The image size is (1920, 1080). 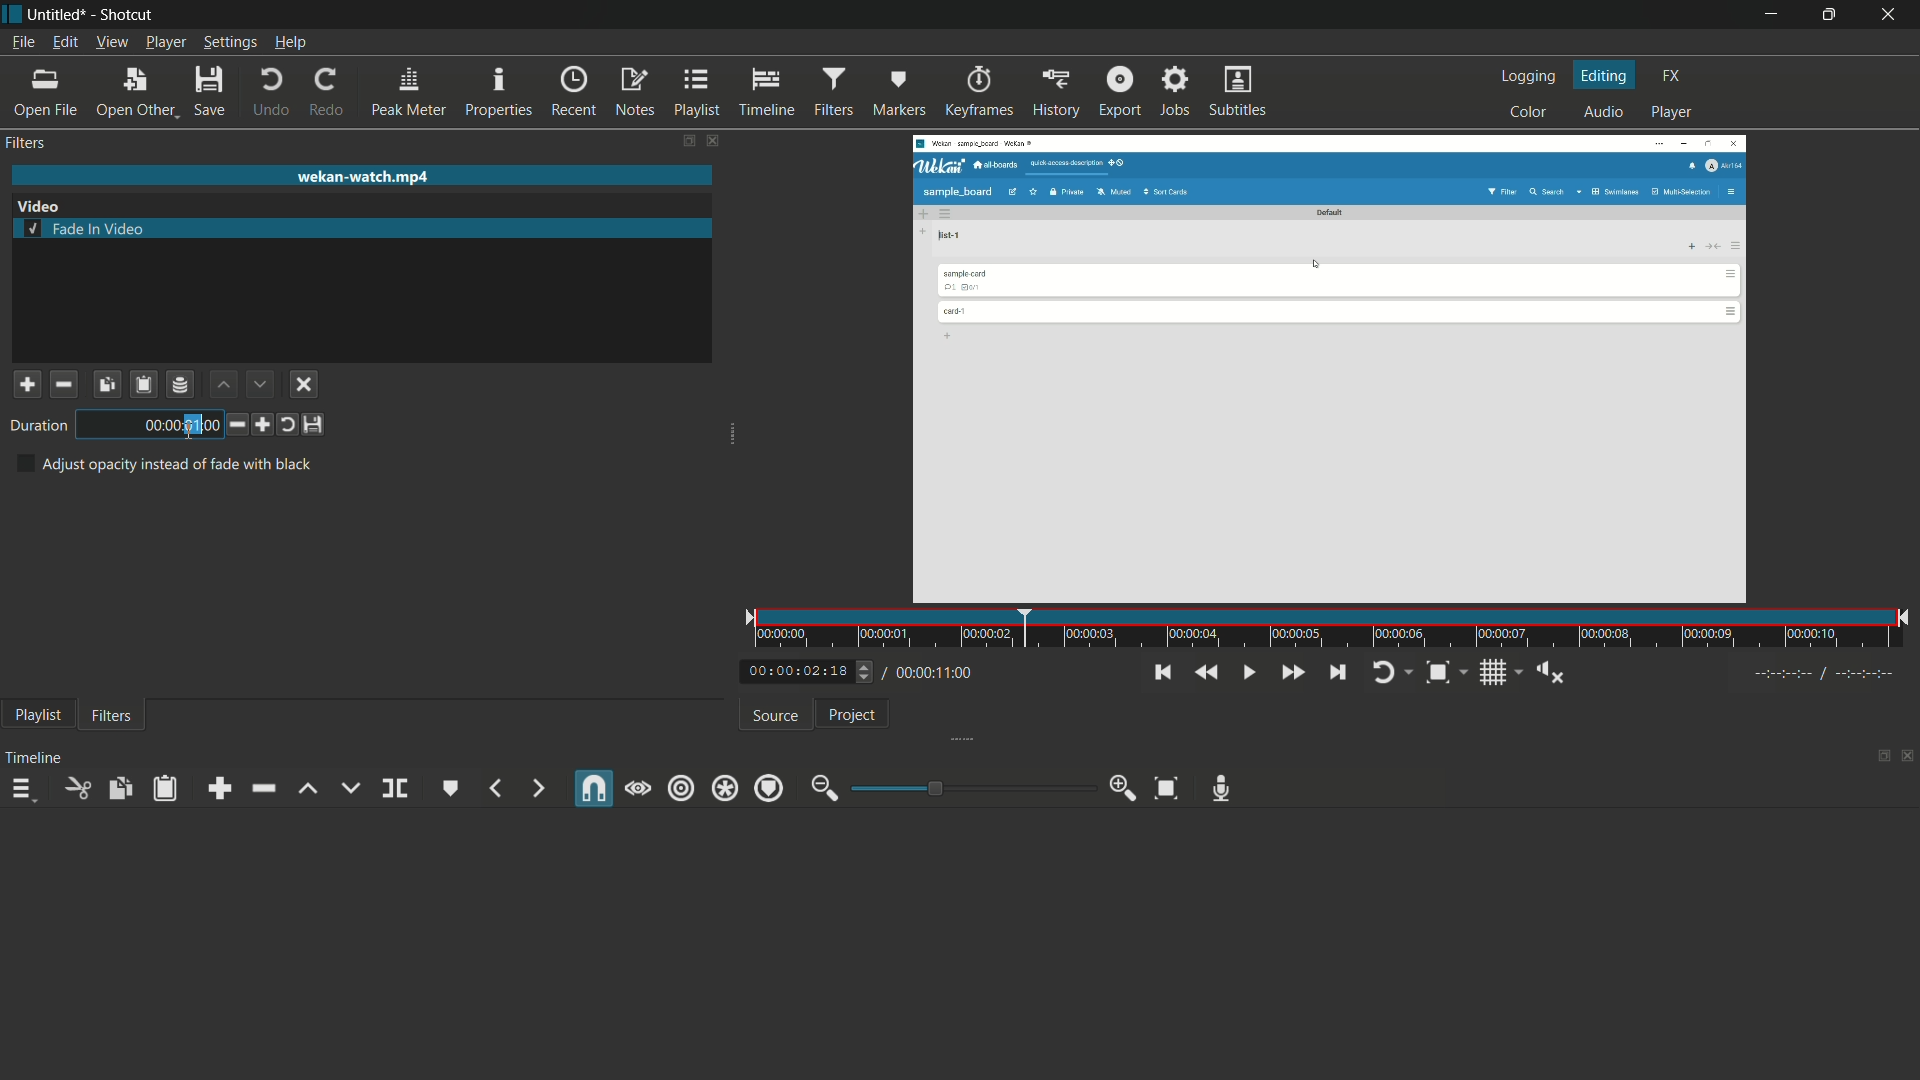 What do you see at coordinates (409, 90) in the screenshot?
I see `peak meter` at bounding box center [409, 90].